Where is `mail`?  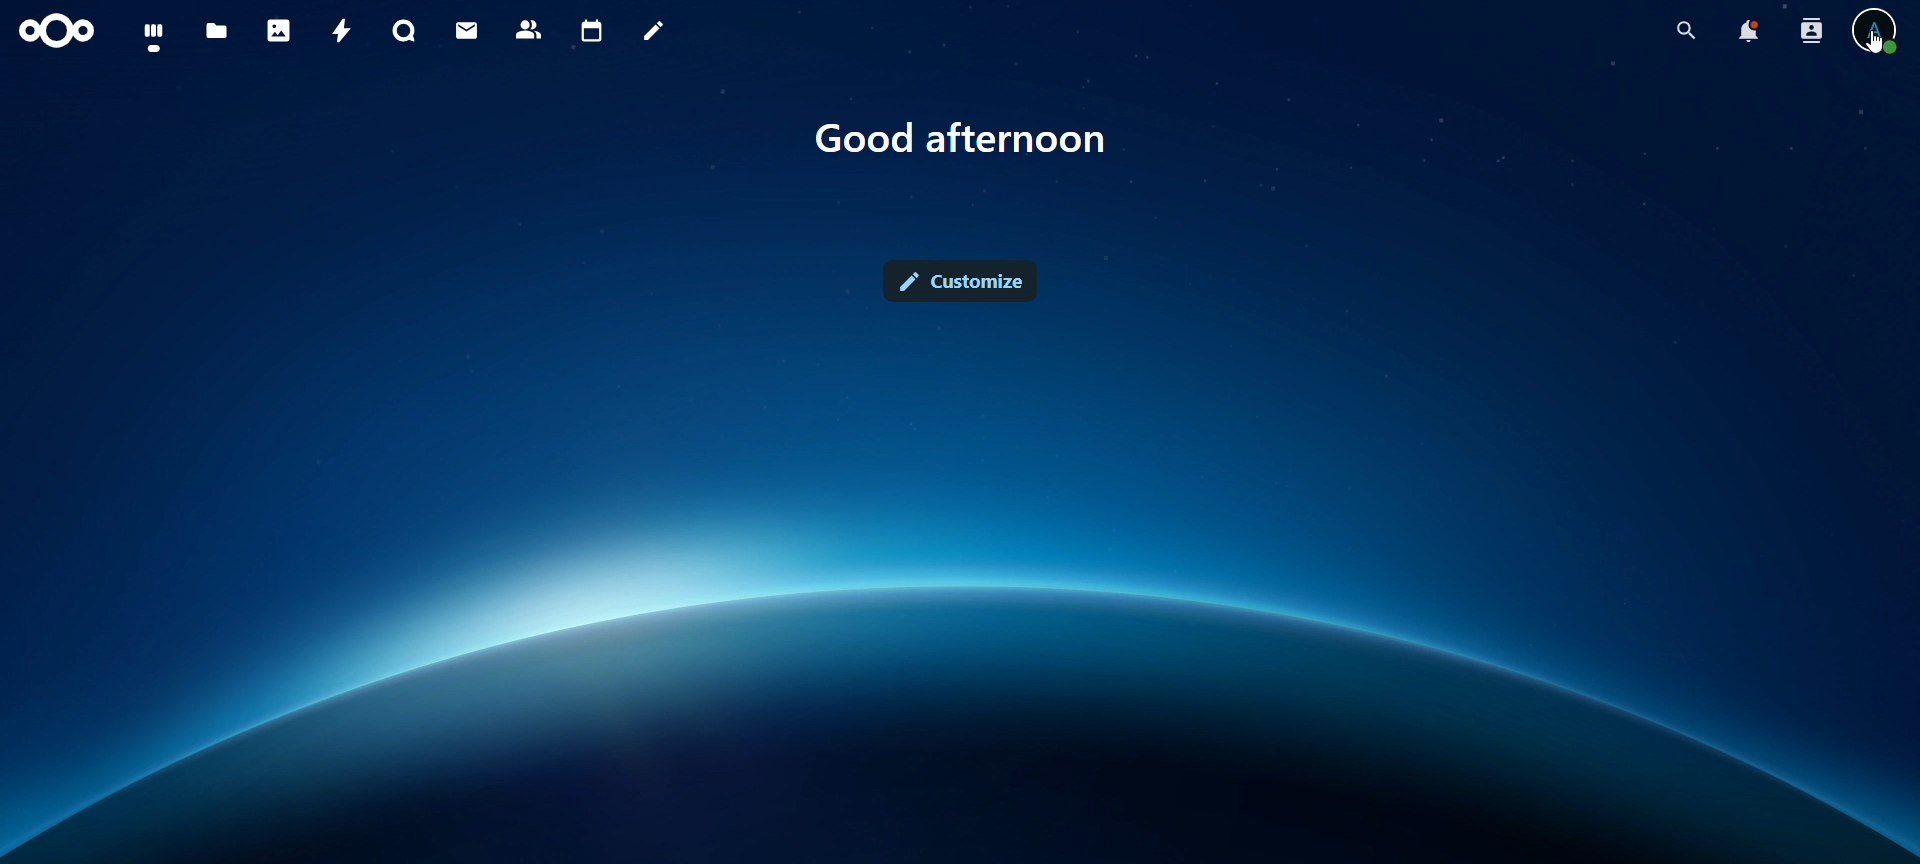
mail is located at coordinates (468, 29).